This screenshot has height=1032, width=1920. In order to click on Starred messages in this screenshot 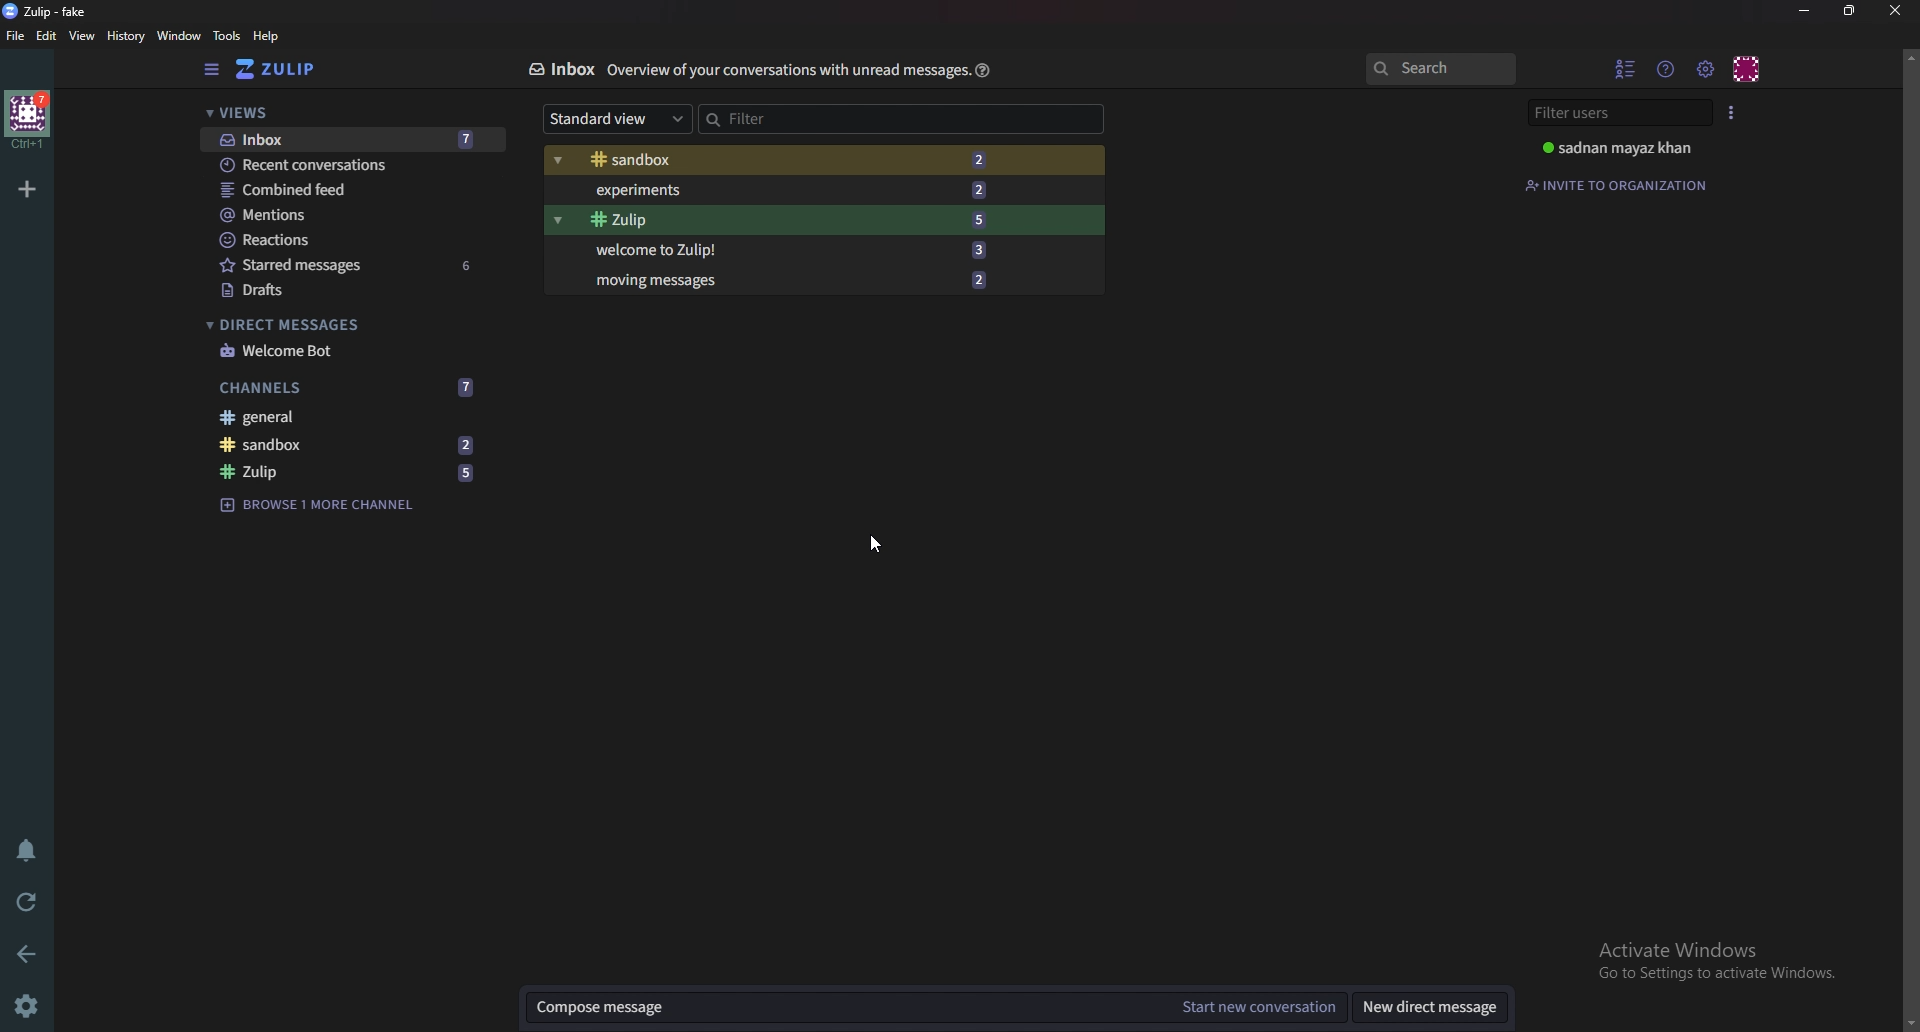, I will do `click(353, 264)`.